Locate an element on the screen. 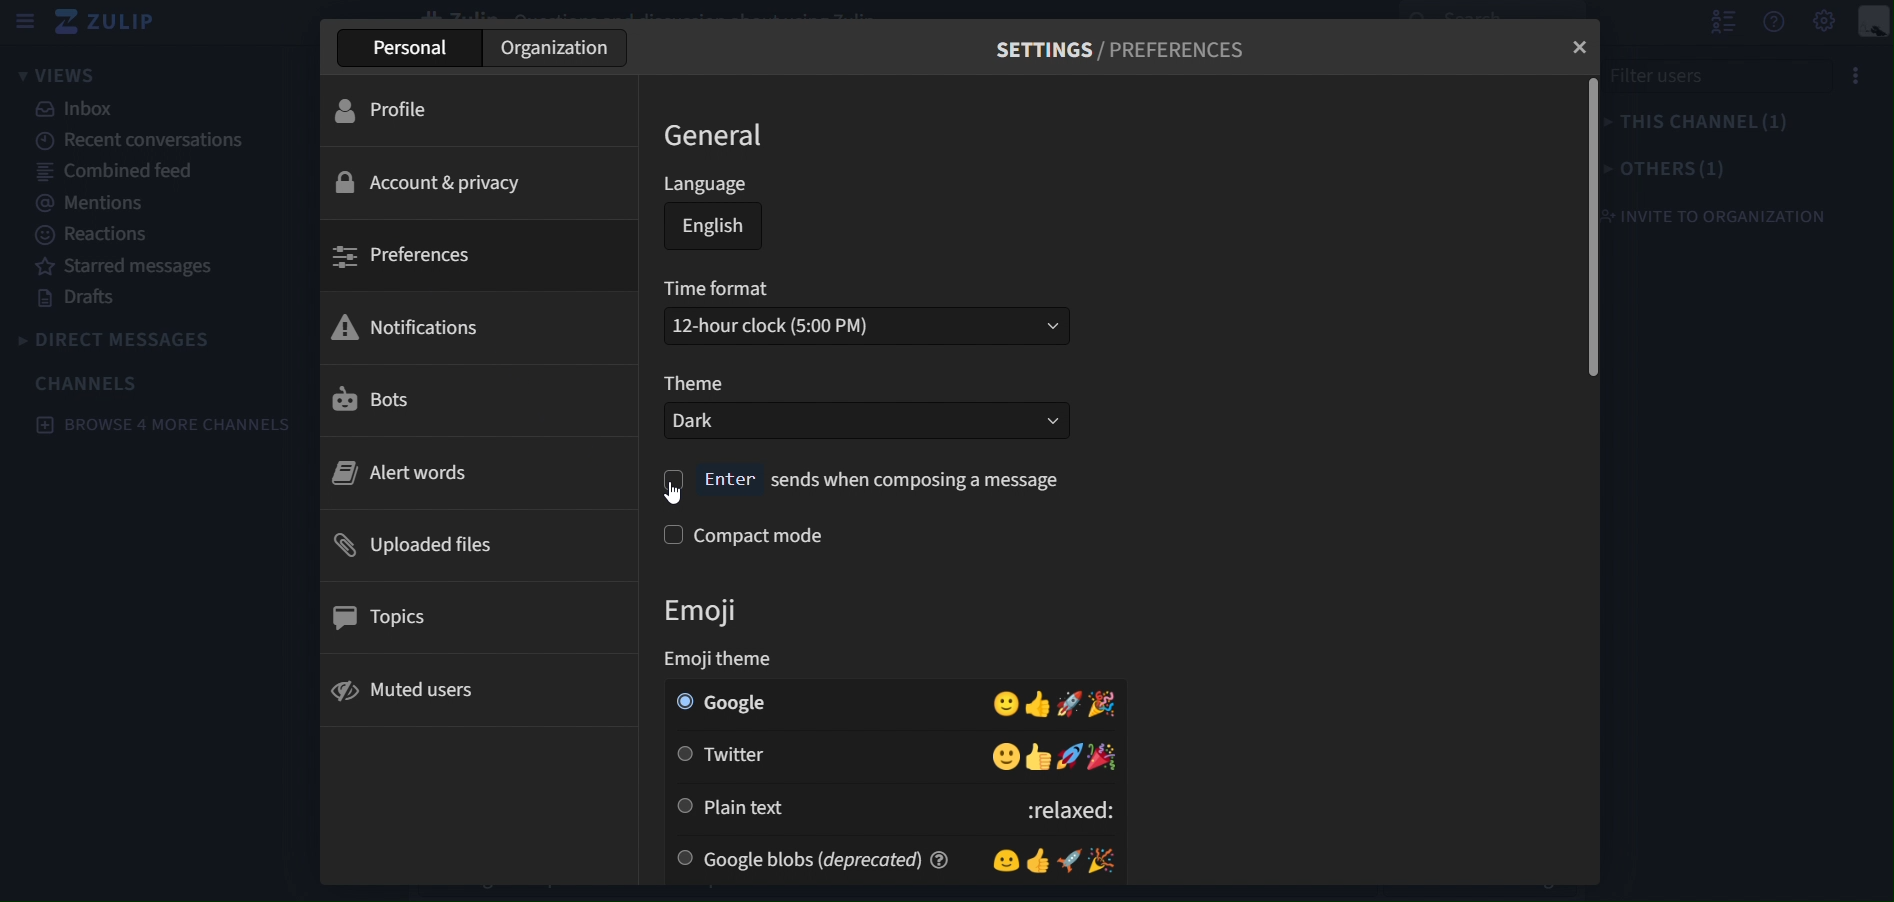  reactions is located at coordinates (102, 235).